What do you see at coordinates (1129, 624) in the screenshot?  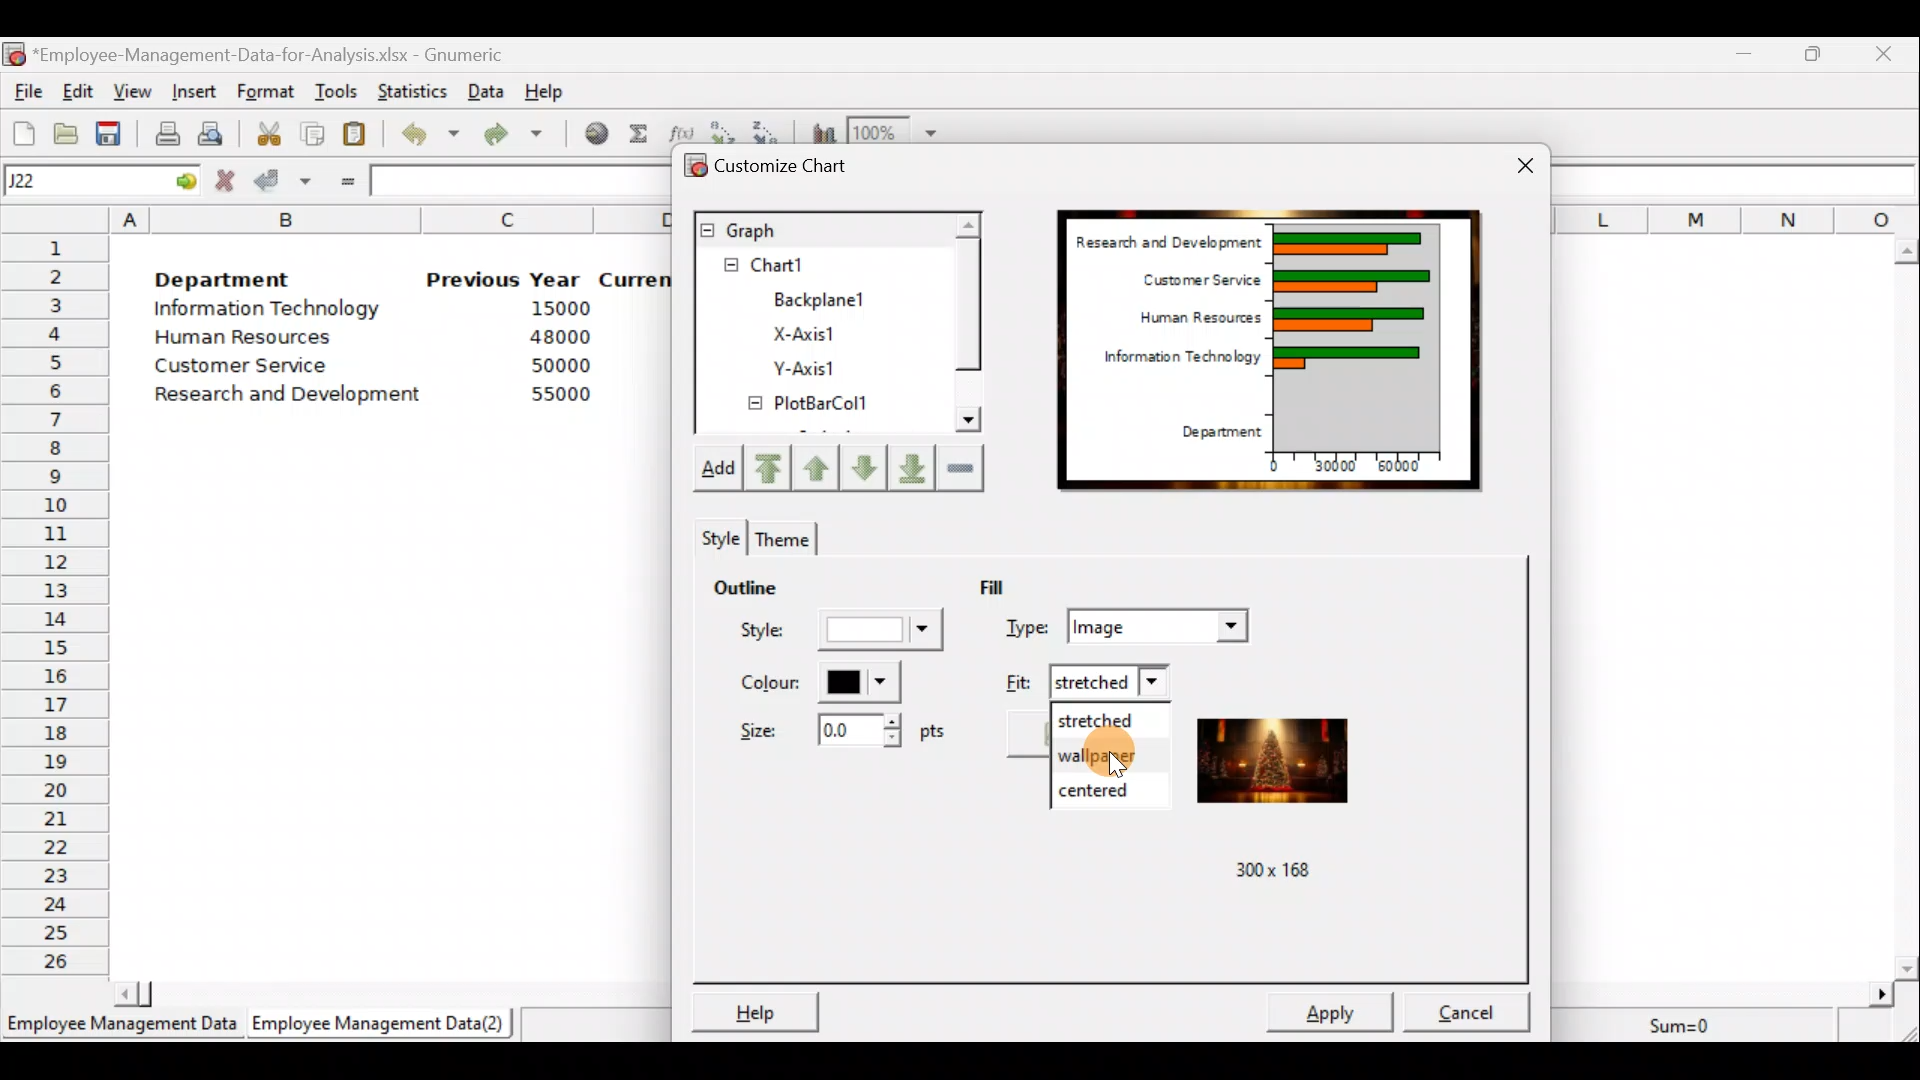 I see `Type` at bounding box center [1129, 624].